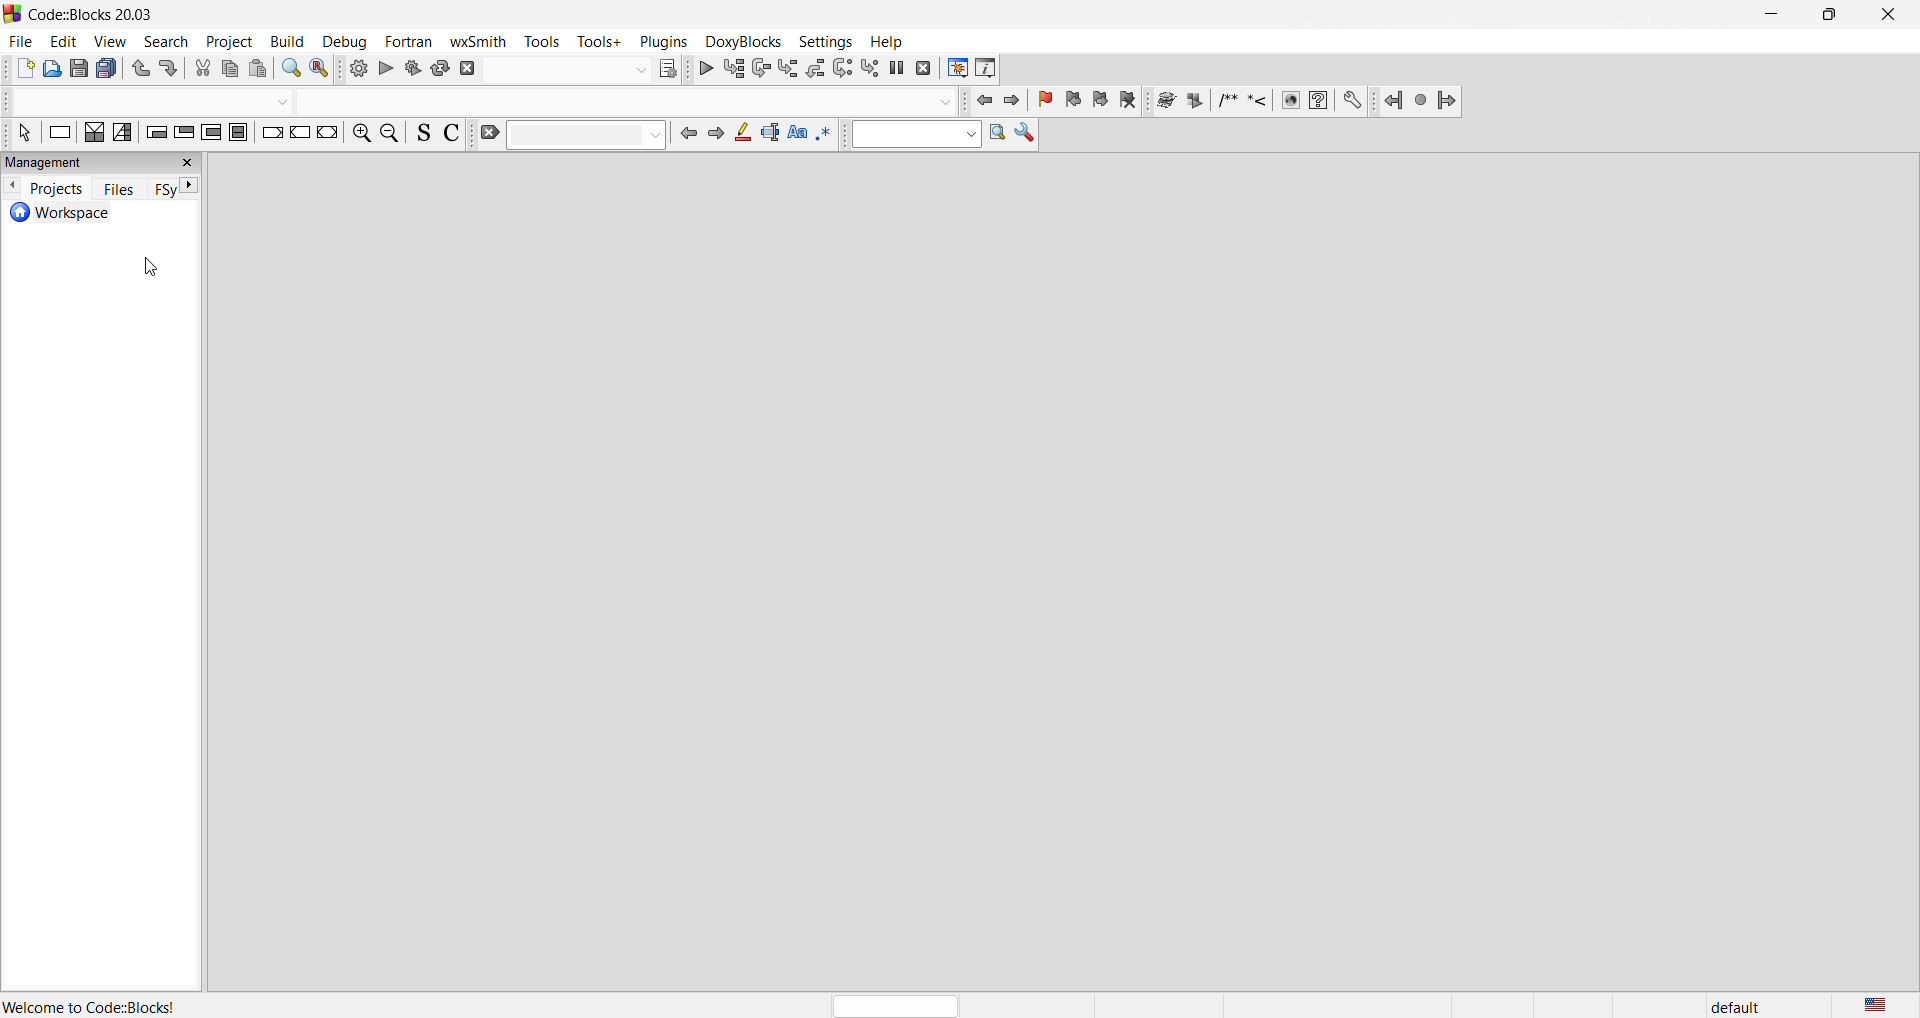 This screenshot has width=1920, height=1018. I want to click on edit, so click(65, 42).